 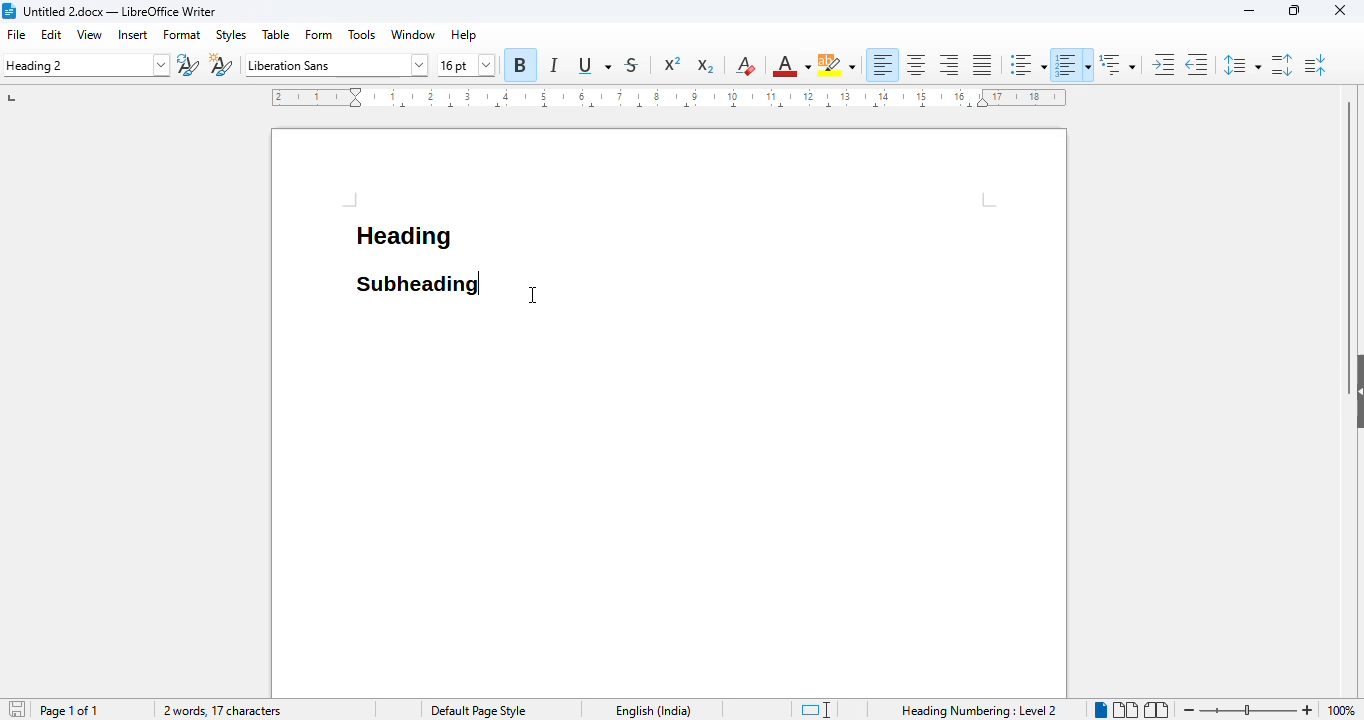 What do you see at coordinates (654, 711) in the screenshot?
I see `text language` at bounding box center [654, 711].